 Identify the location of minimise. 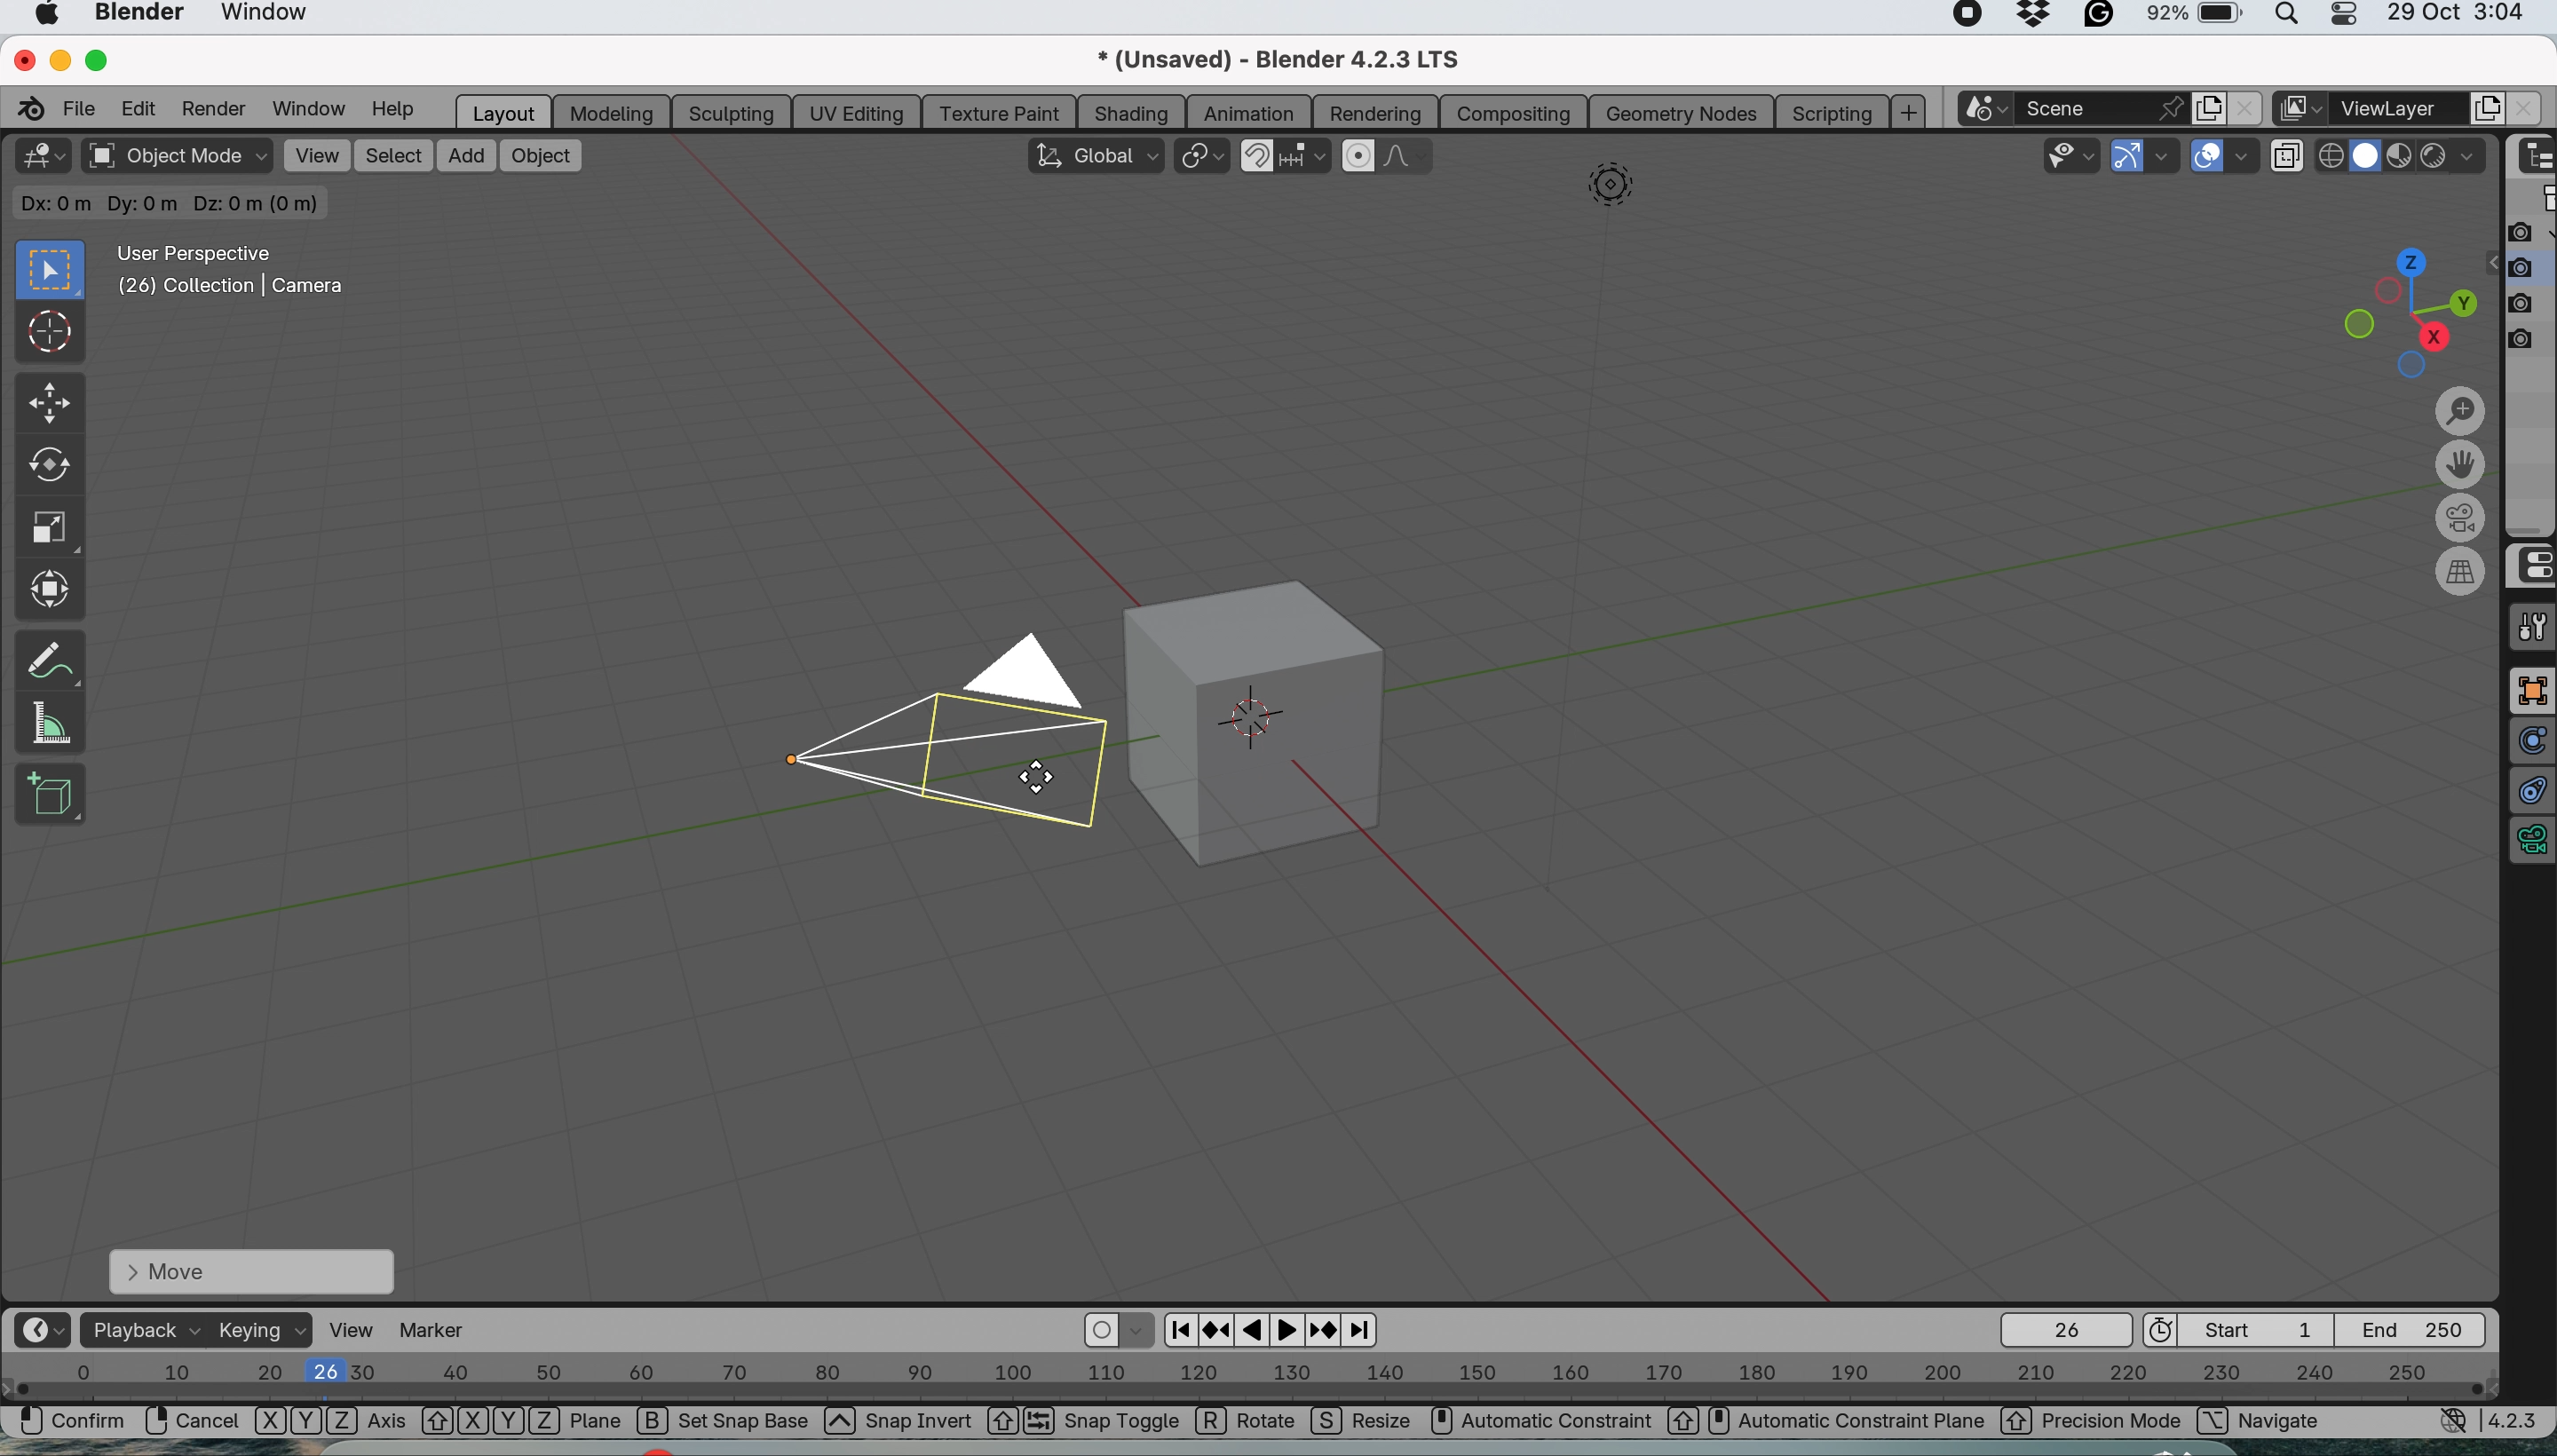
(57, 59).